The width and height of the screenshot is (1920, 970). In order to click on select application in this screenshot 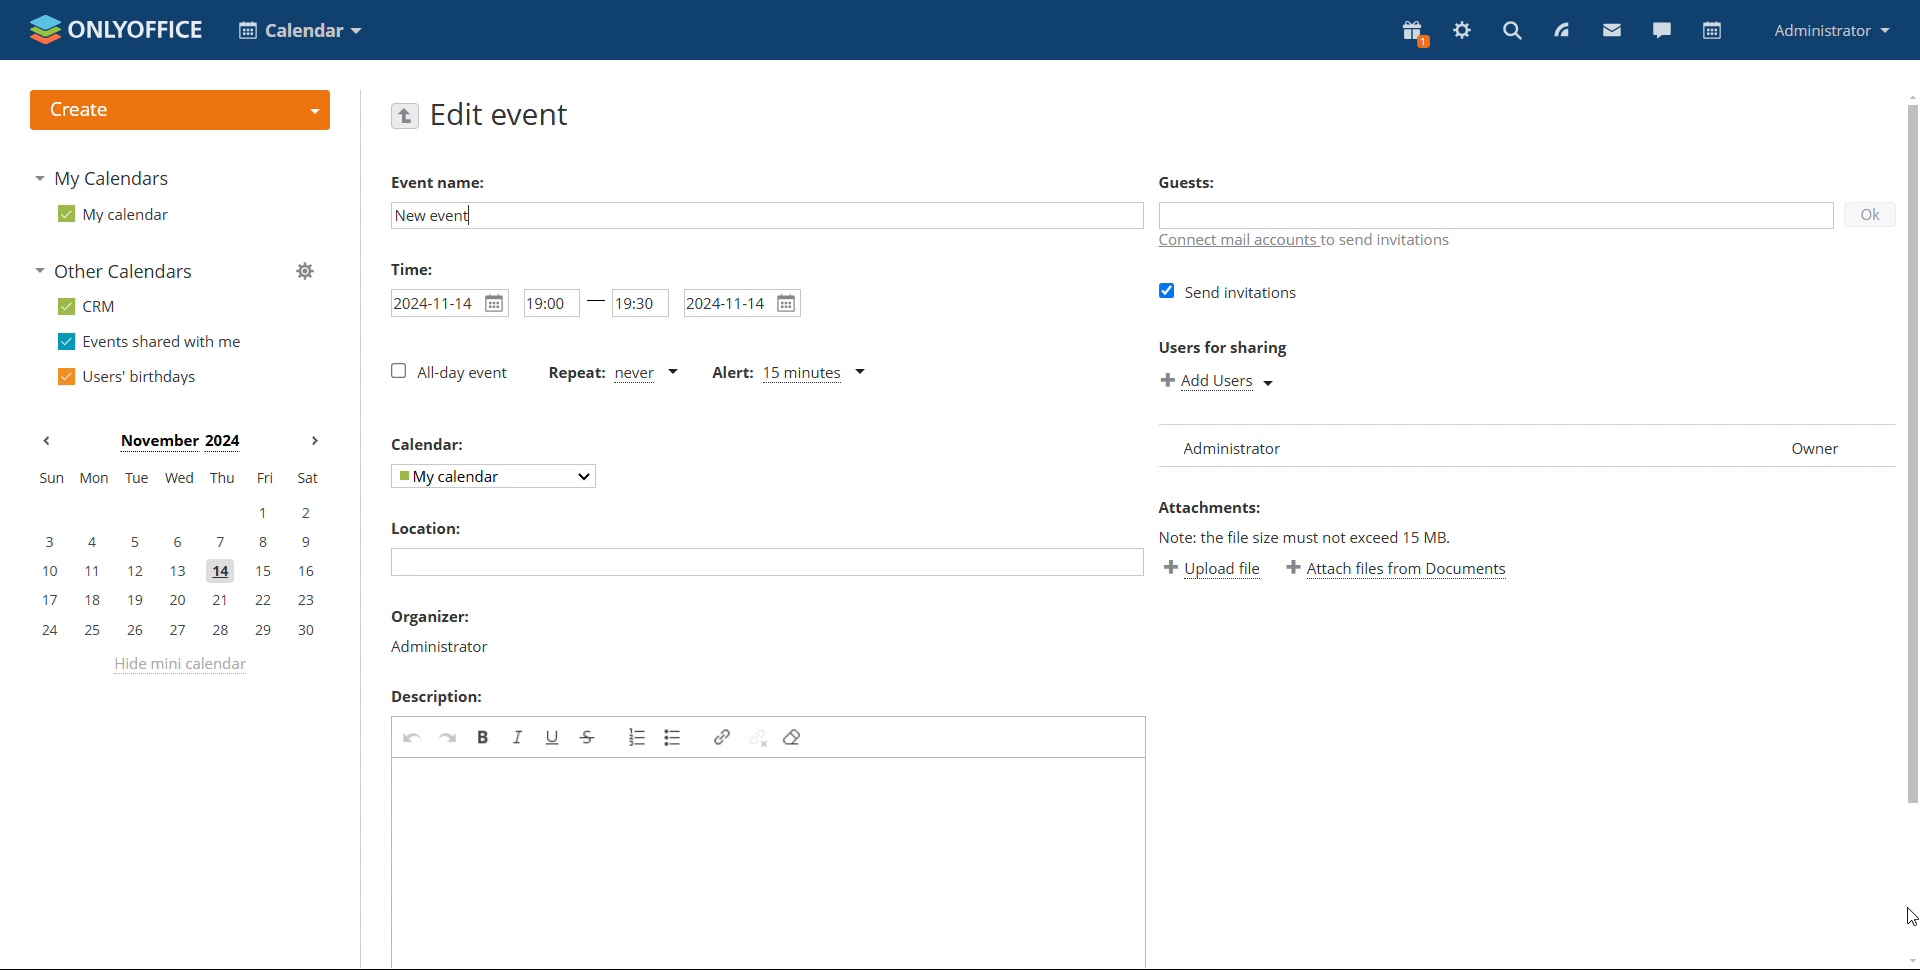, I will do `click(300, 30)`.